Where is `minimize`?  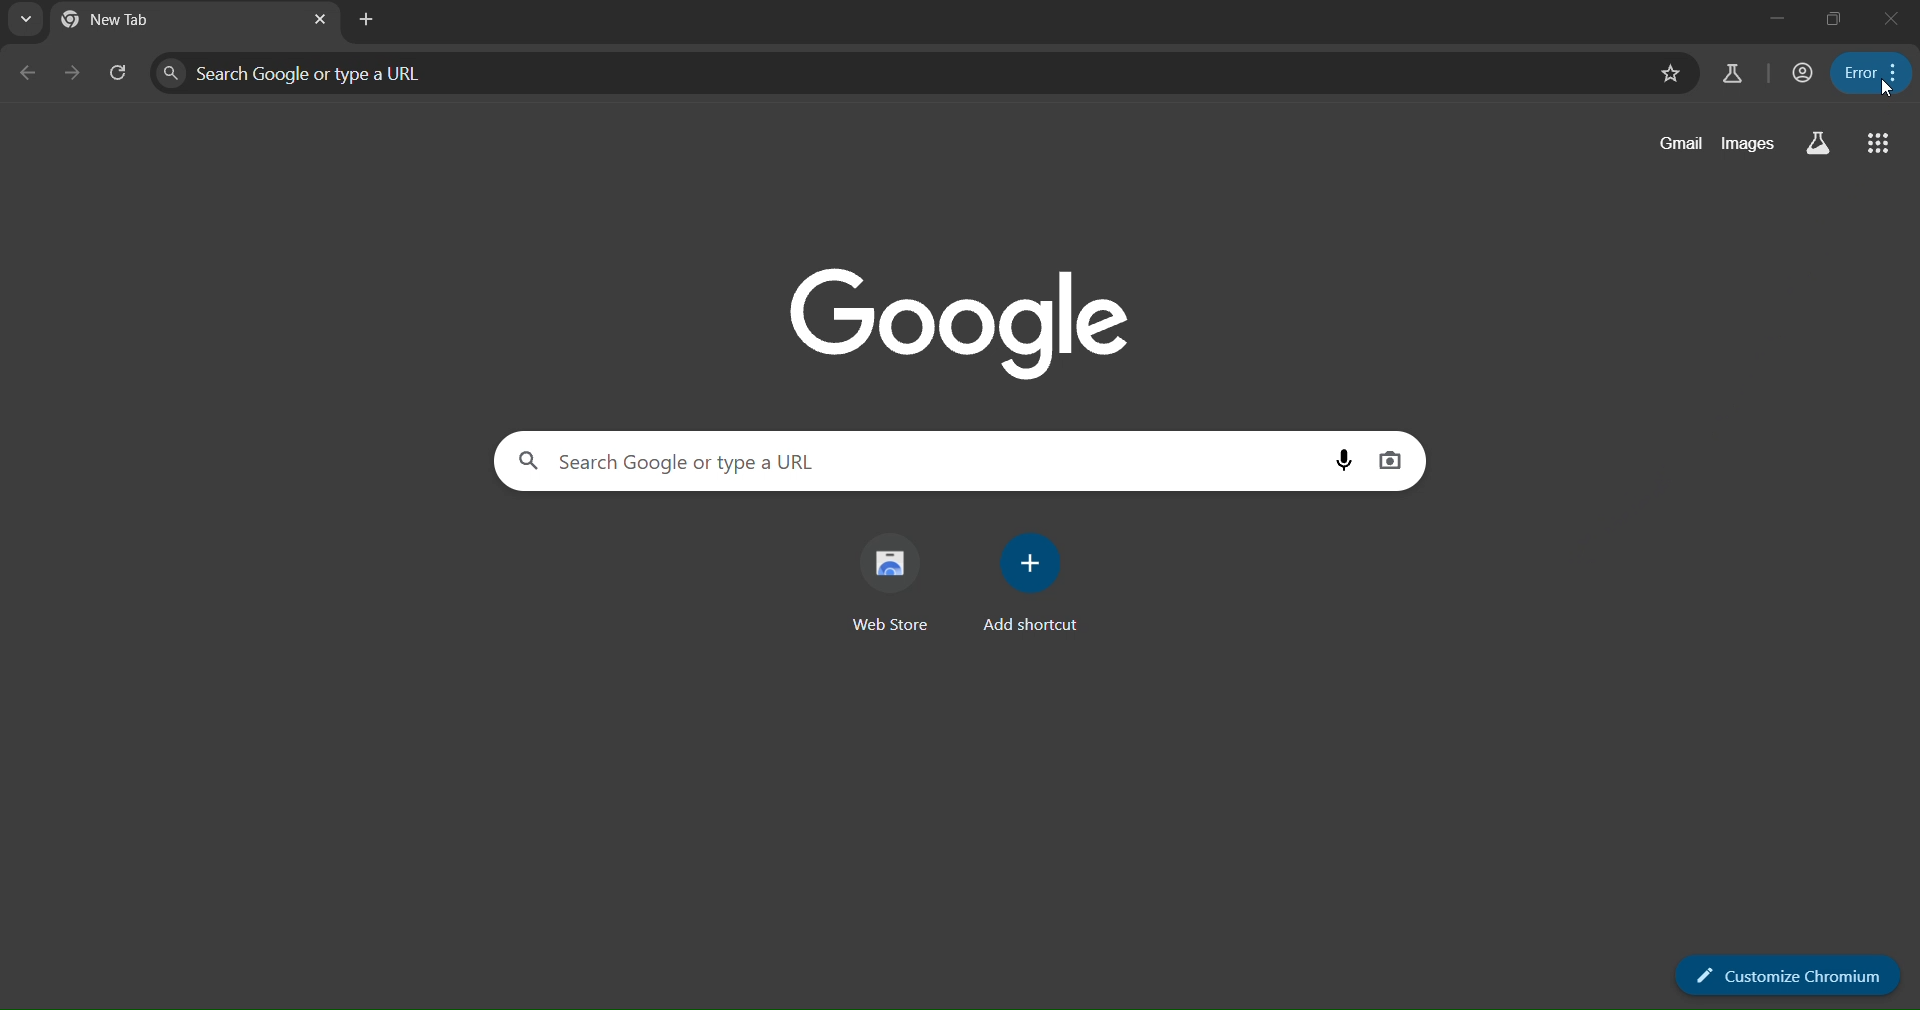 minimize is located at coordinates (1778, 18).